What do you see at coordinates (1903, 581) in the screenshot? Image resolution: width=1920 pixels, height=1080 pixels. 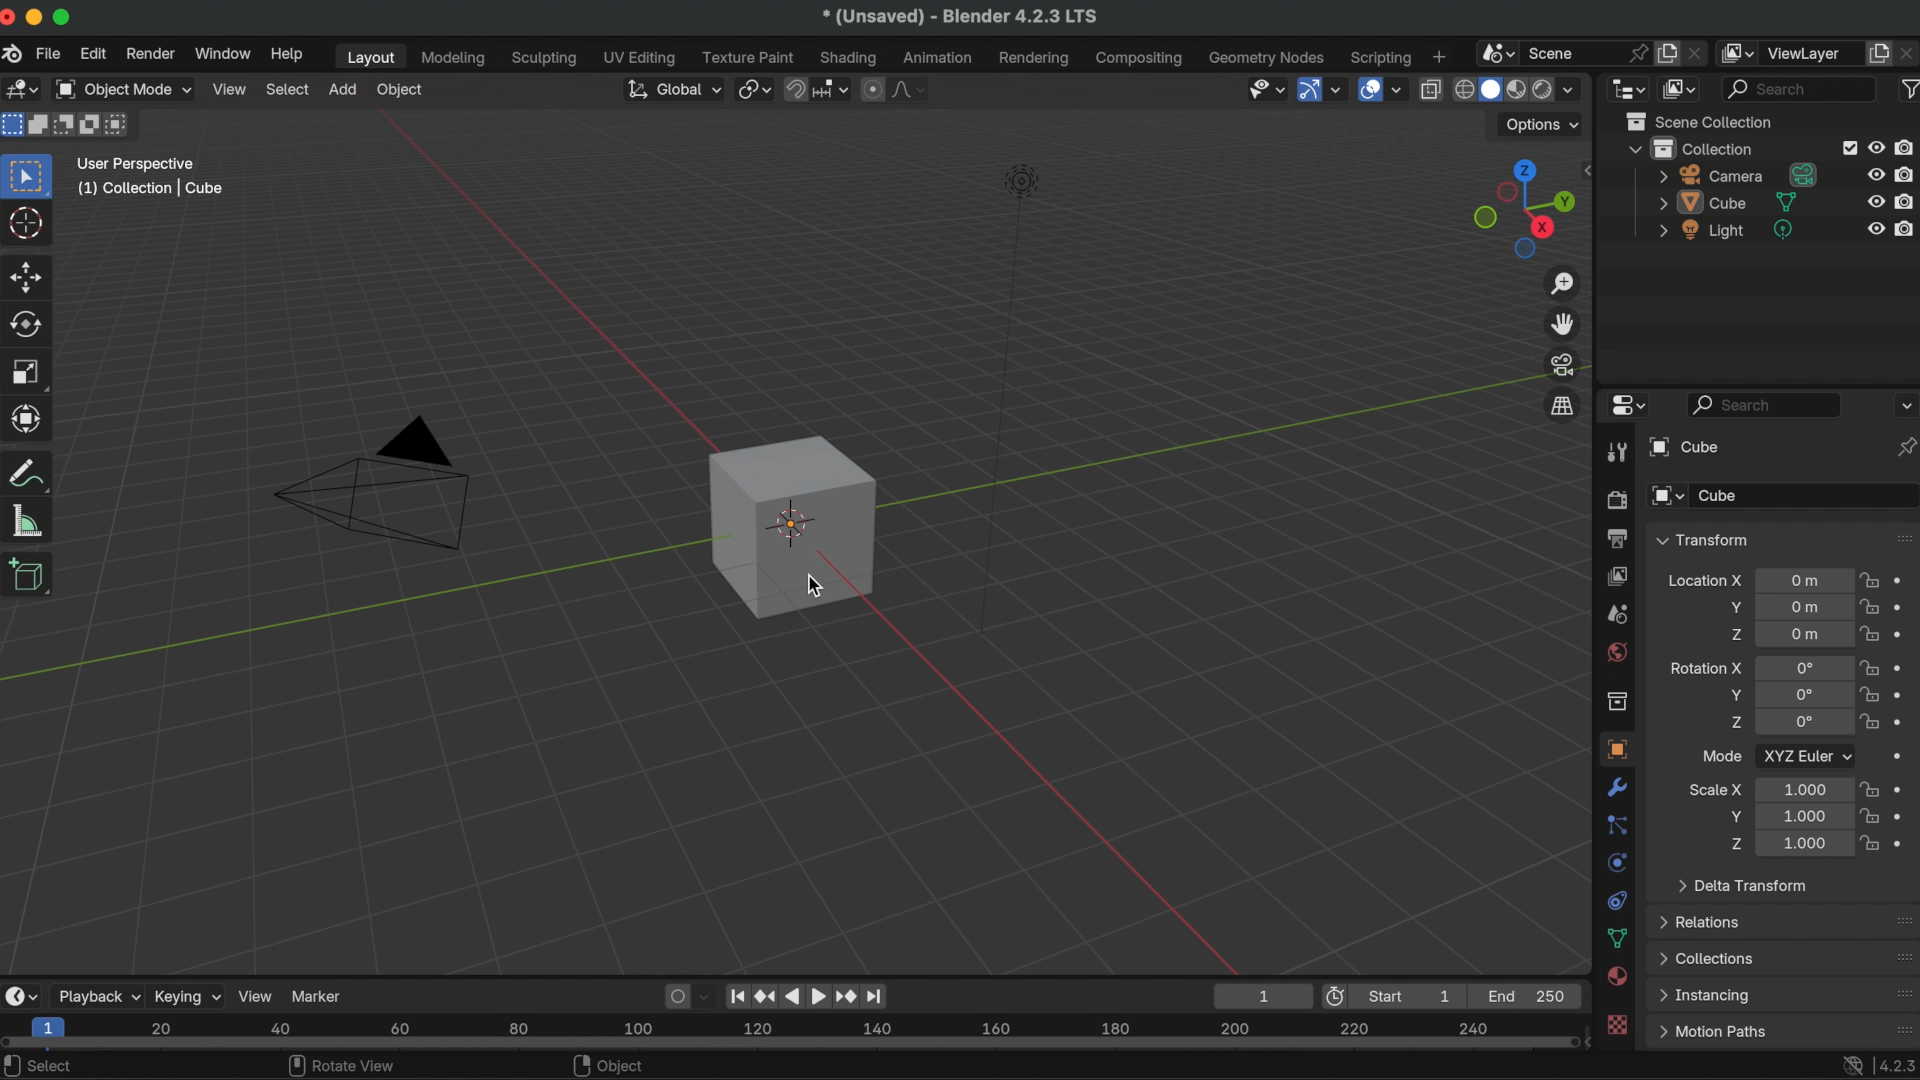 I see `animate property` at bounding box center [1903, 581].